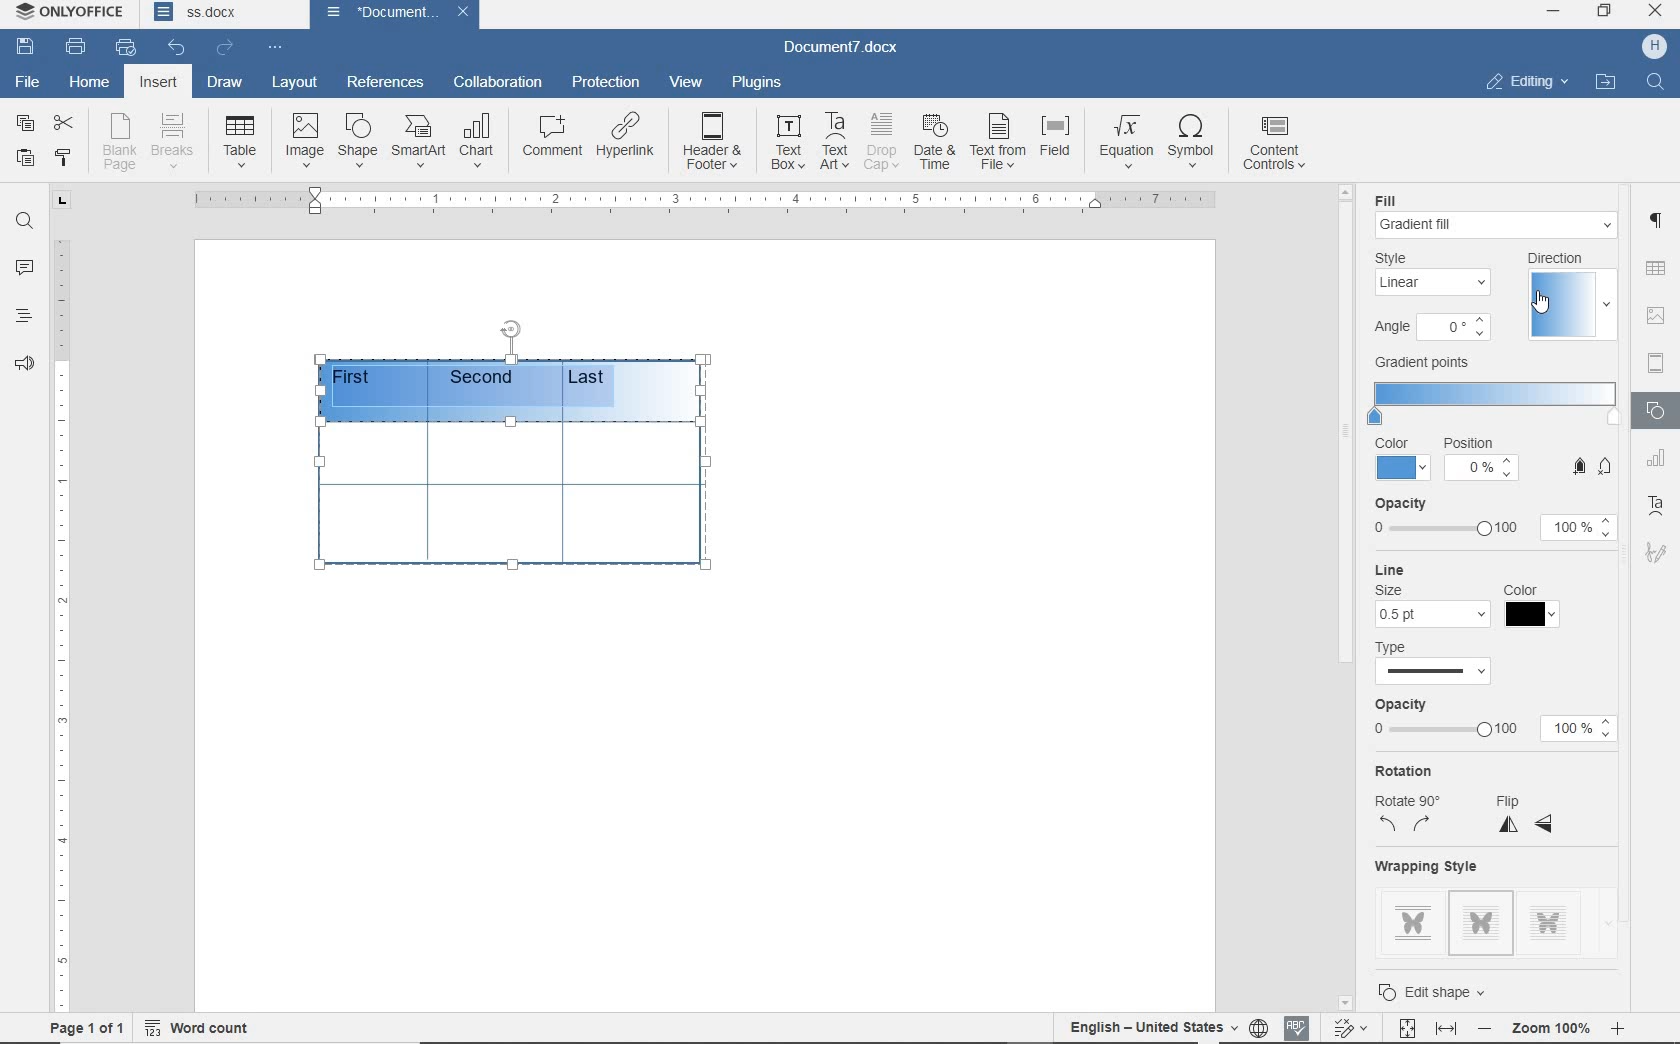  I want to click on select type, so click(1435, 674).